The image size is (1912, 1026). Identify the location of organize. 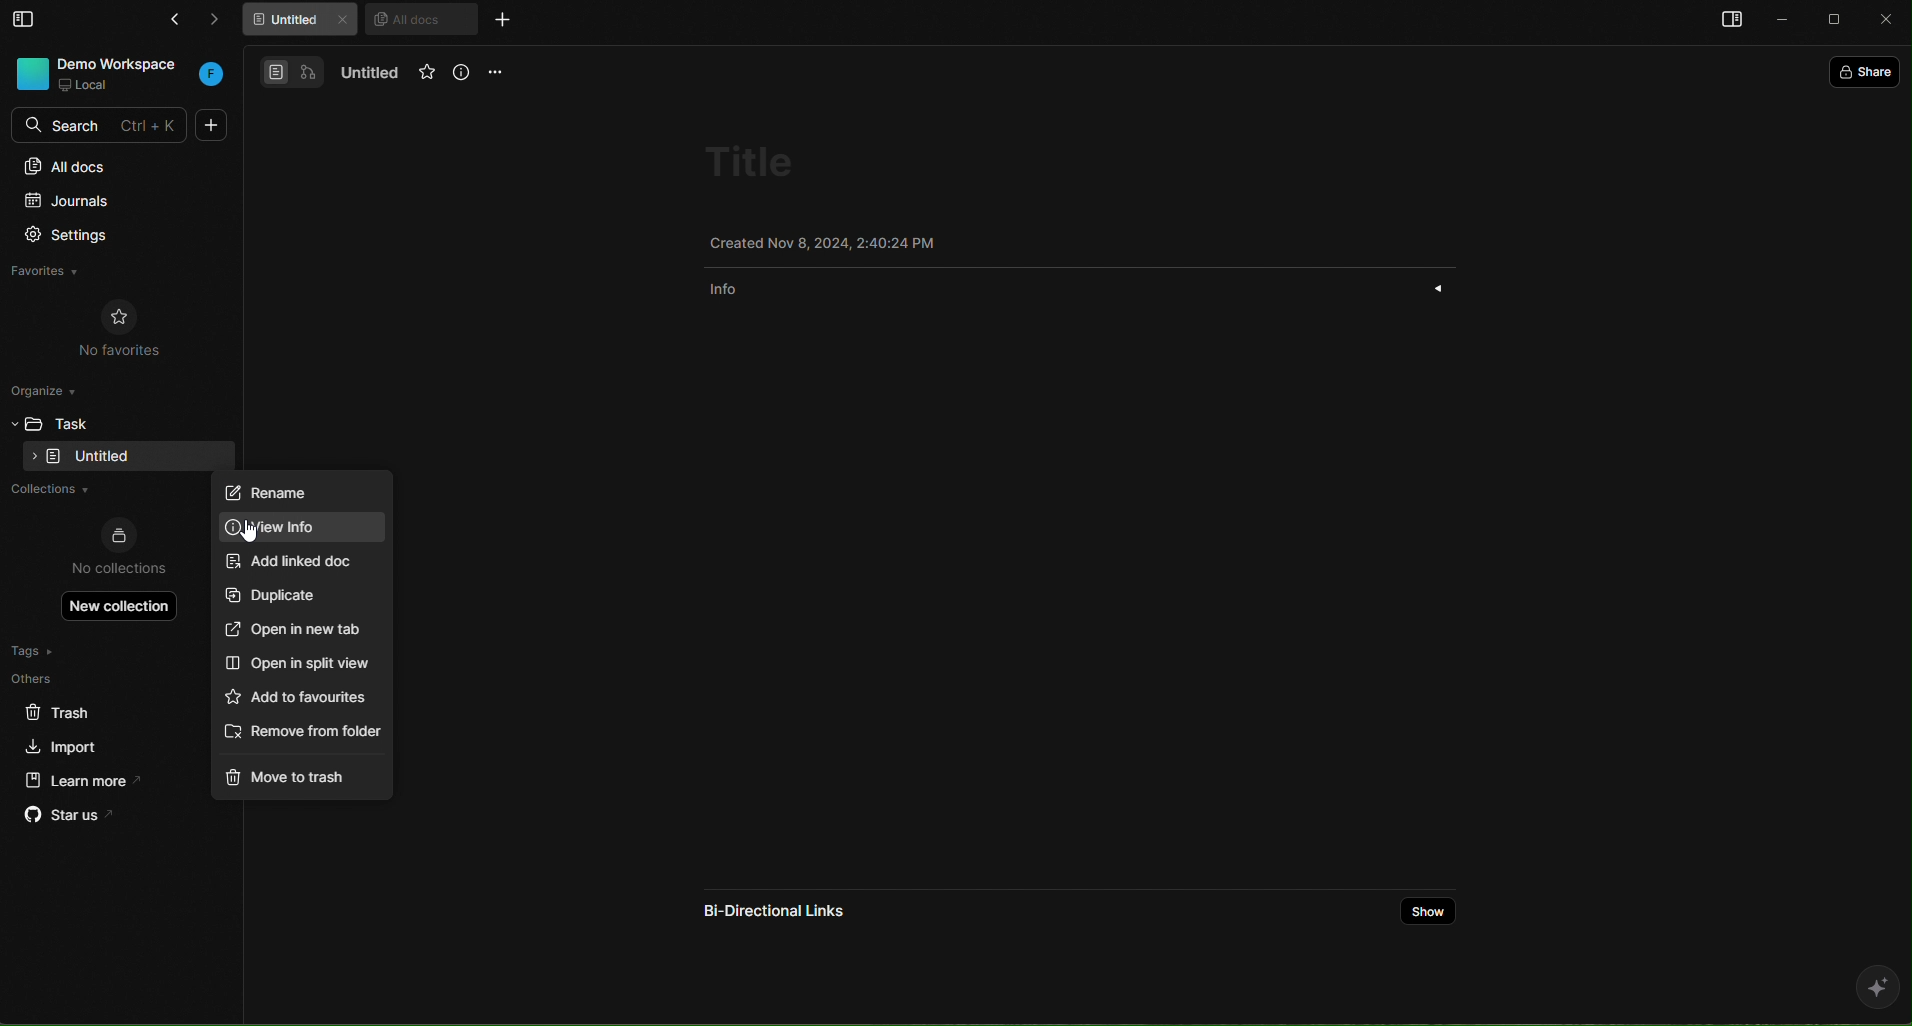
(51, 389).